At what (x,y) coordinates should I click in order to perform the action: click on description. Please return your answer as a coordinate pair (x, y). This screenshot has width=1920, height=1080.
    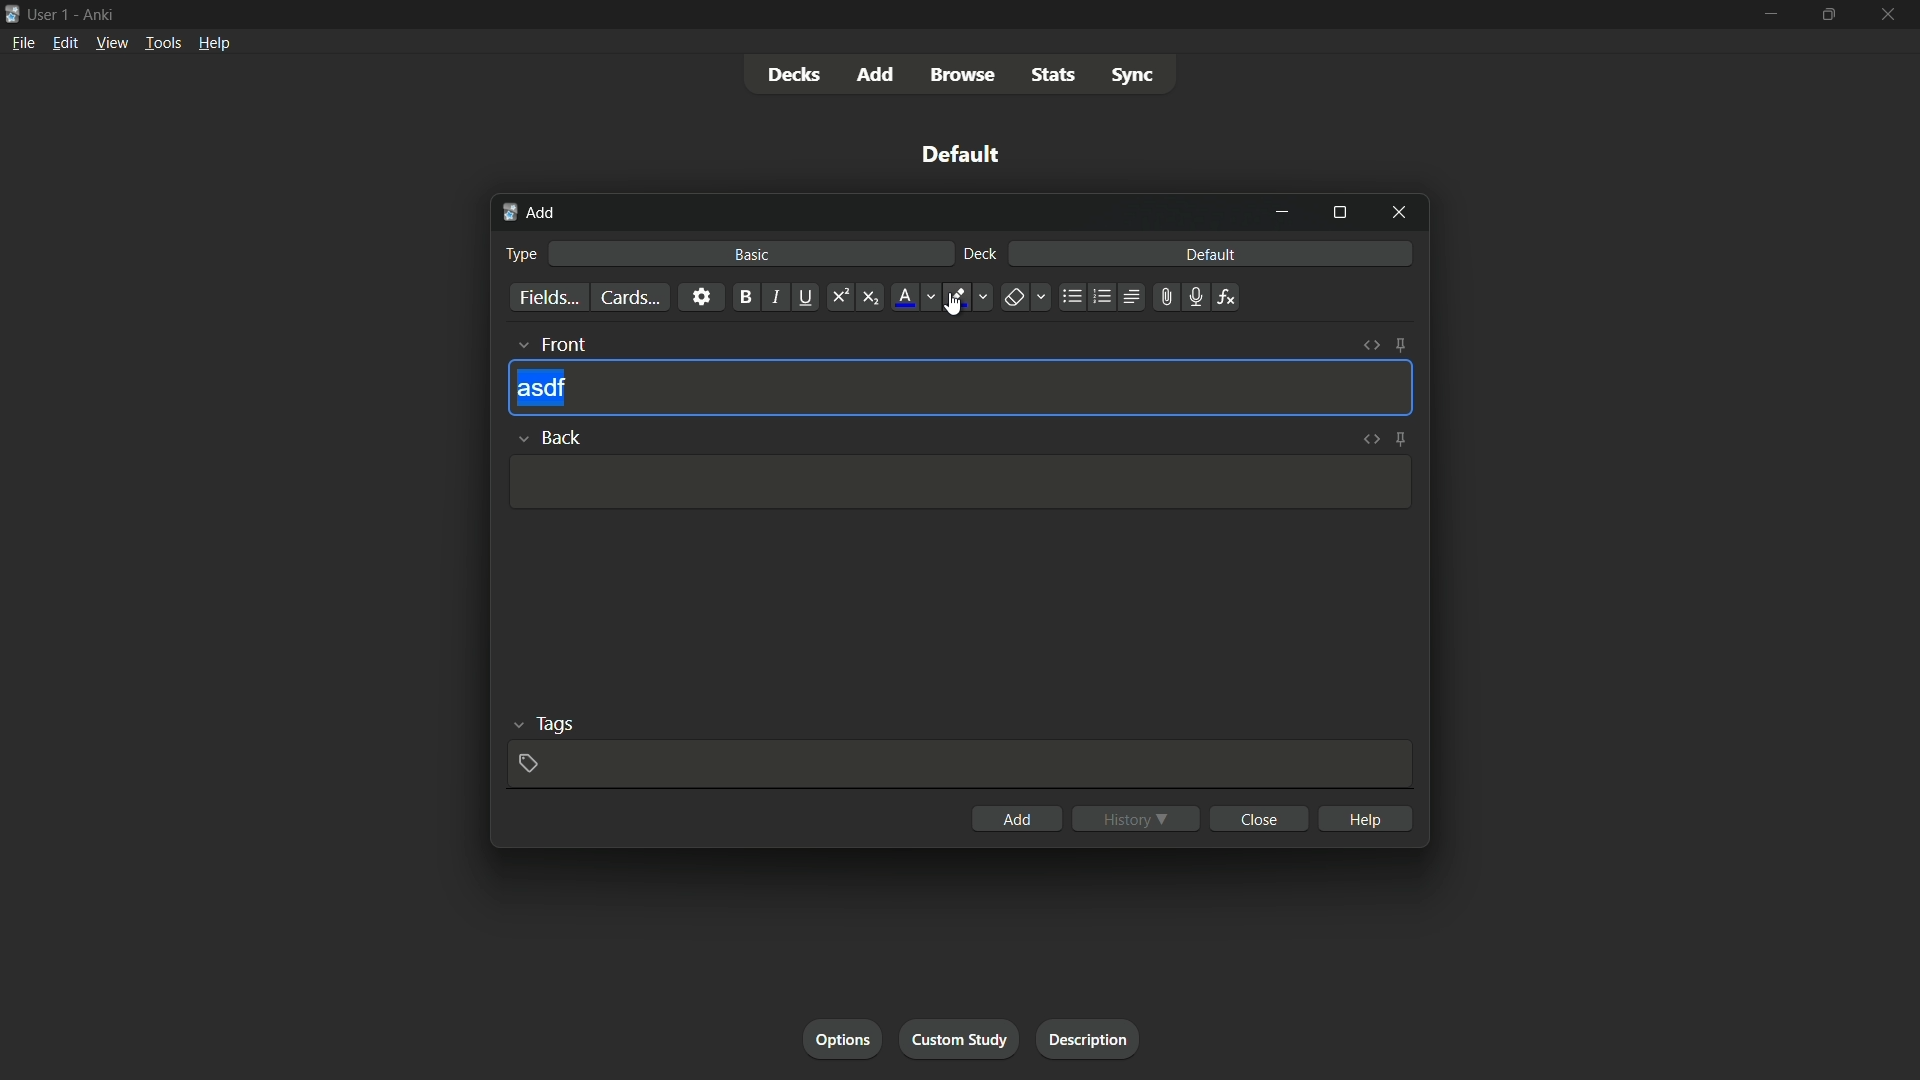
    Looking at the image, I should click on (1089, 1039).